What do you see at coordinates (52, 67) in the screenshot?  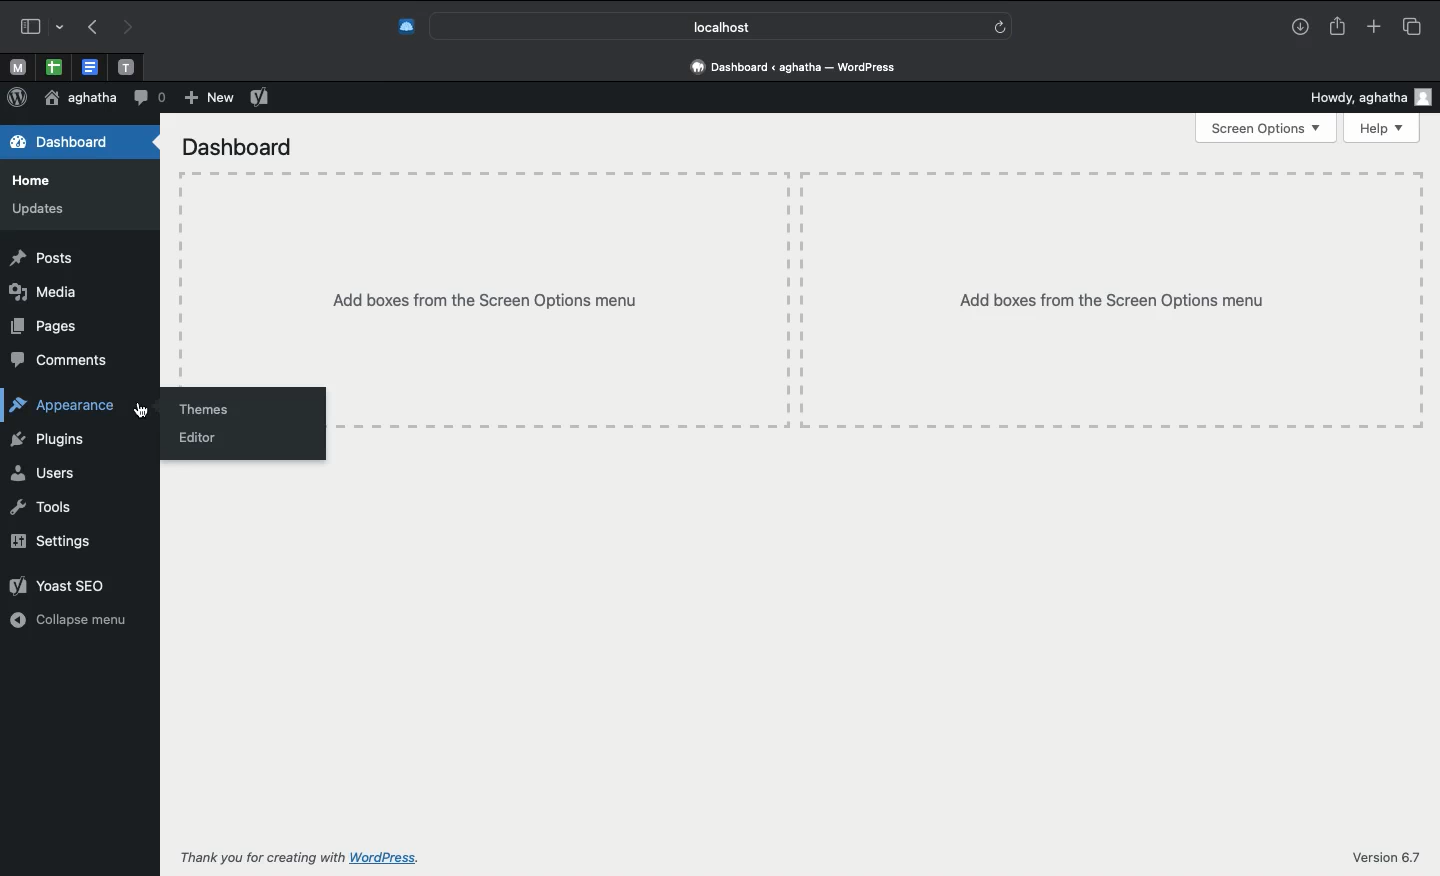 I see `open tab, google sheet` at bounding box center [52, 67].